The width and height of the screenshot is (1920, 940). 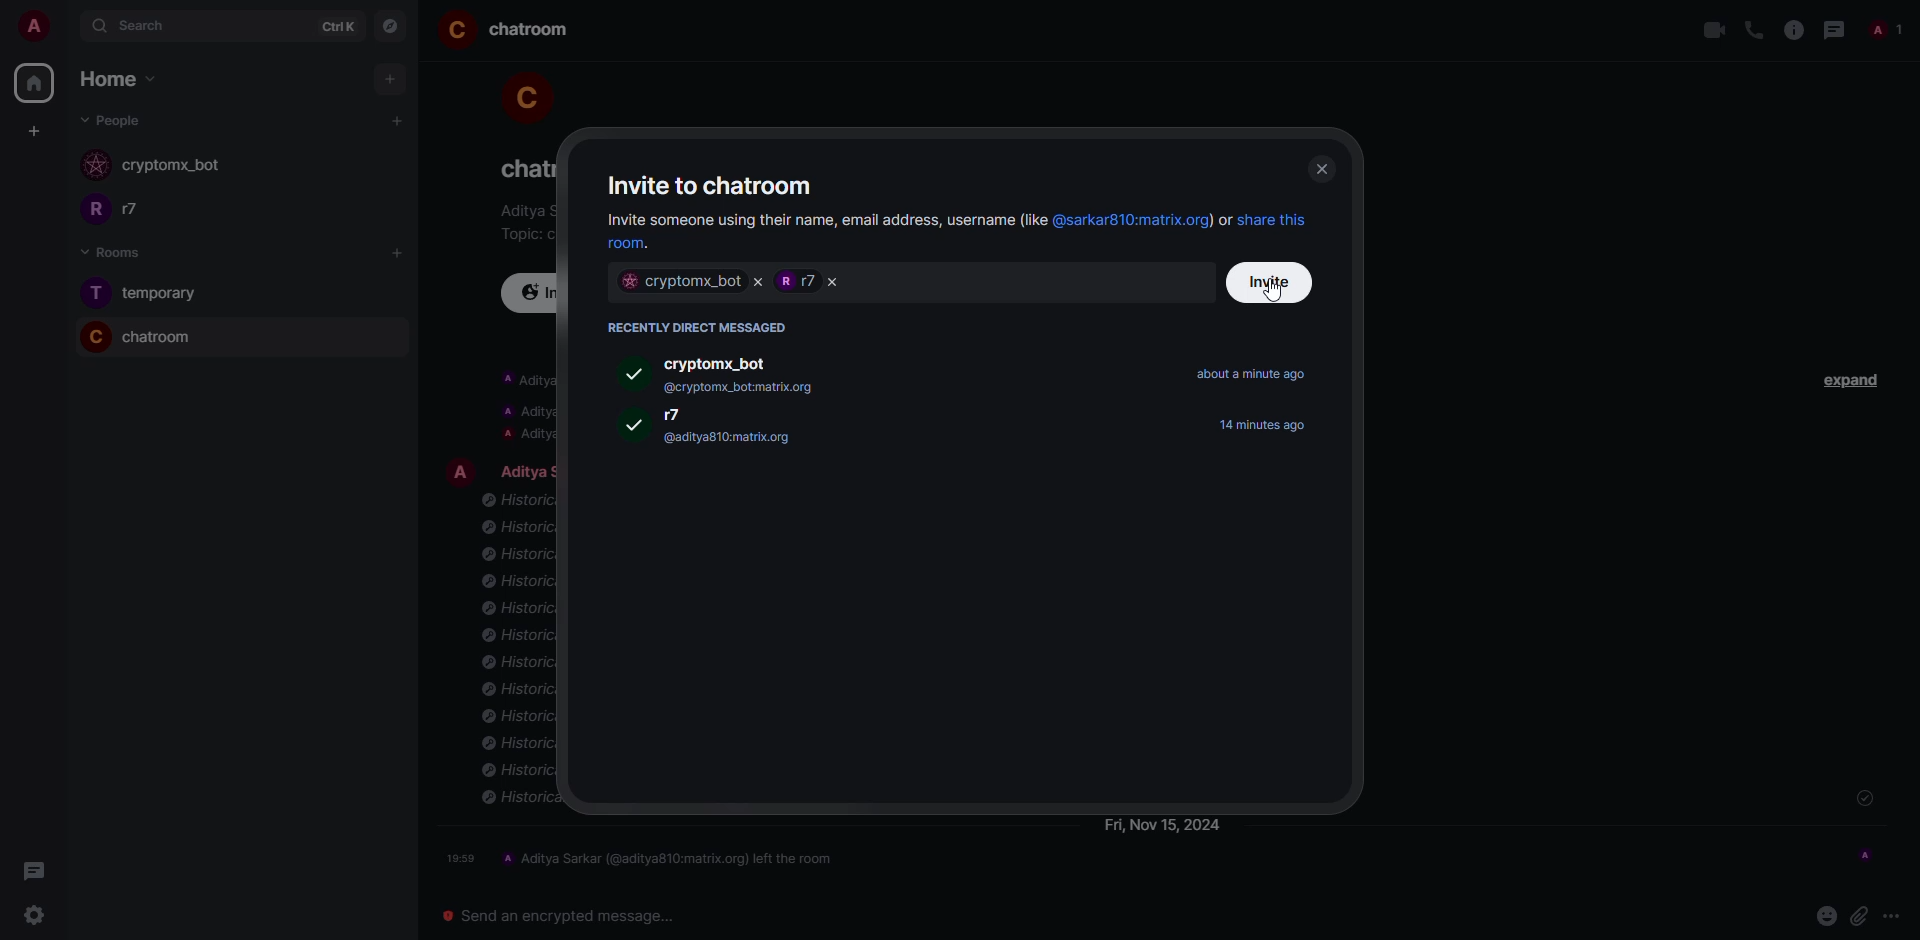 I want to click on people, so click(x=1882, y=32).